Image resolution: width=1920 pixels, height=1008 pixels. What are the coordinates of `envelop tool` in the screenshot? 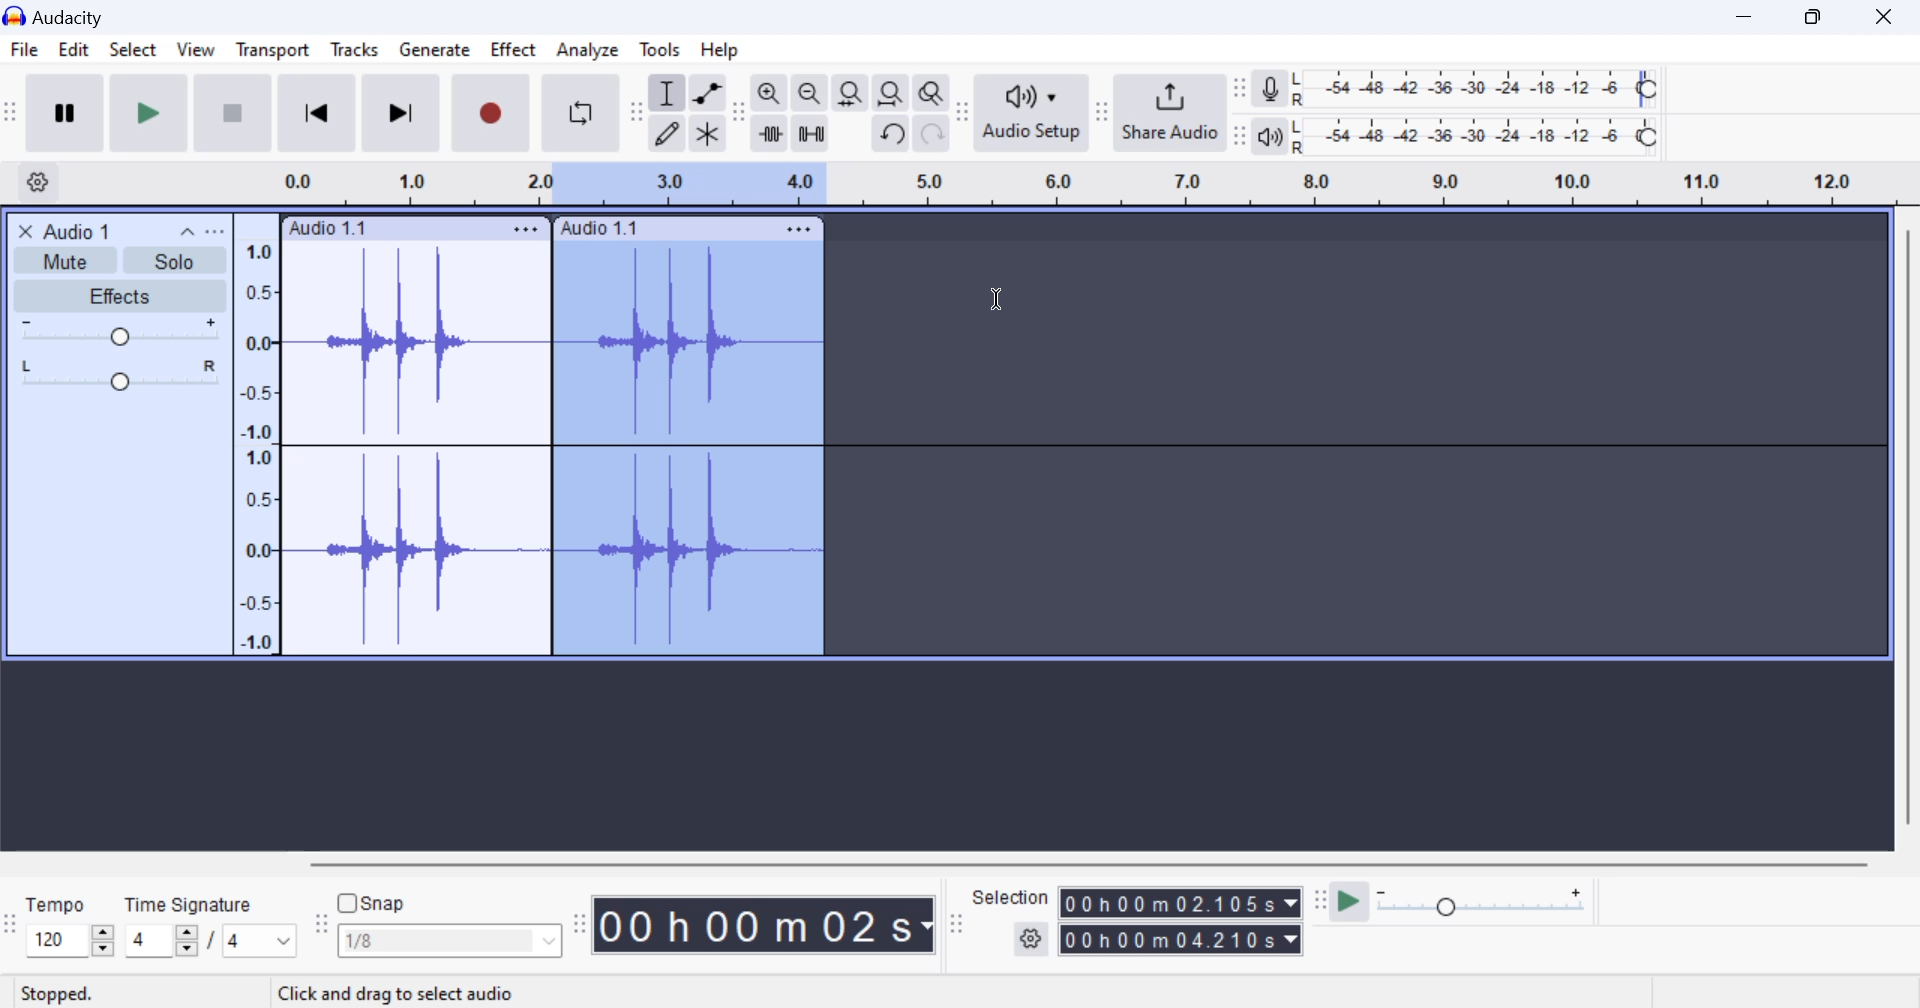 It's located at (707, 95).